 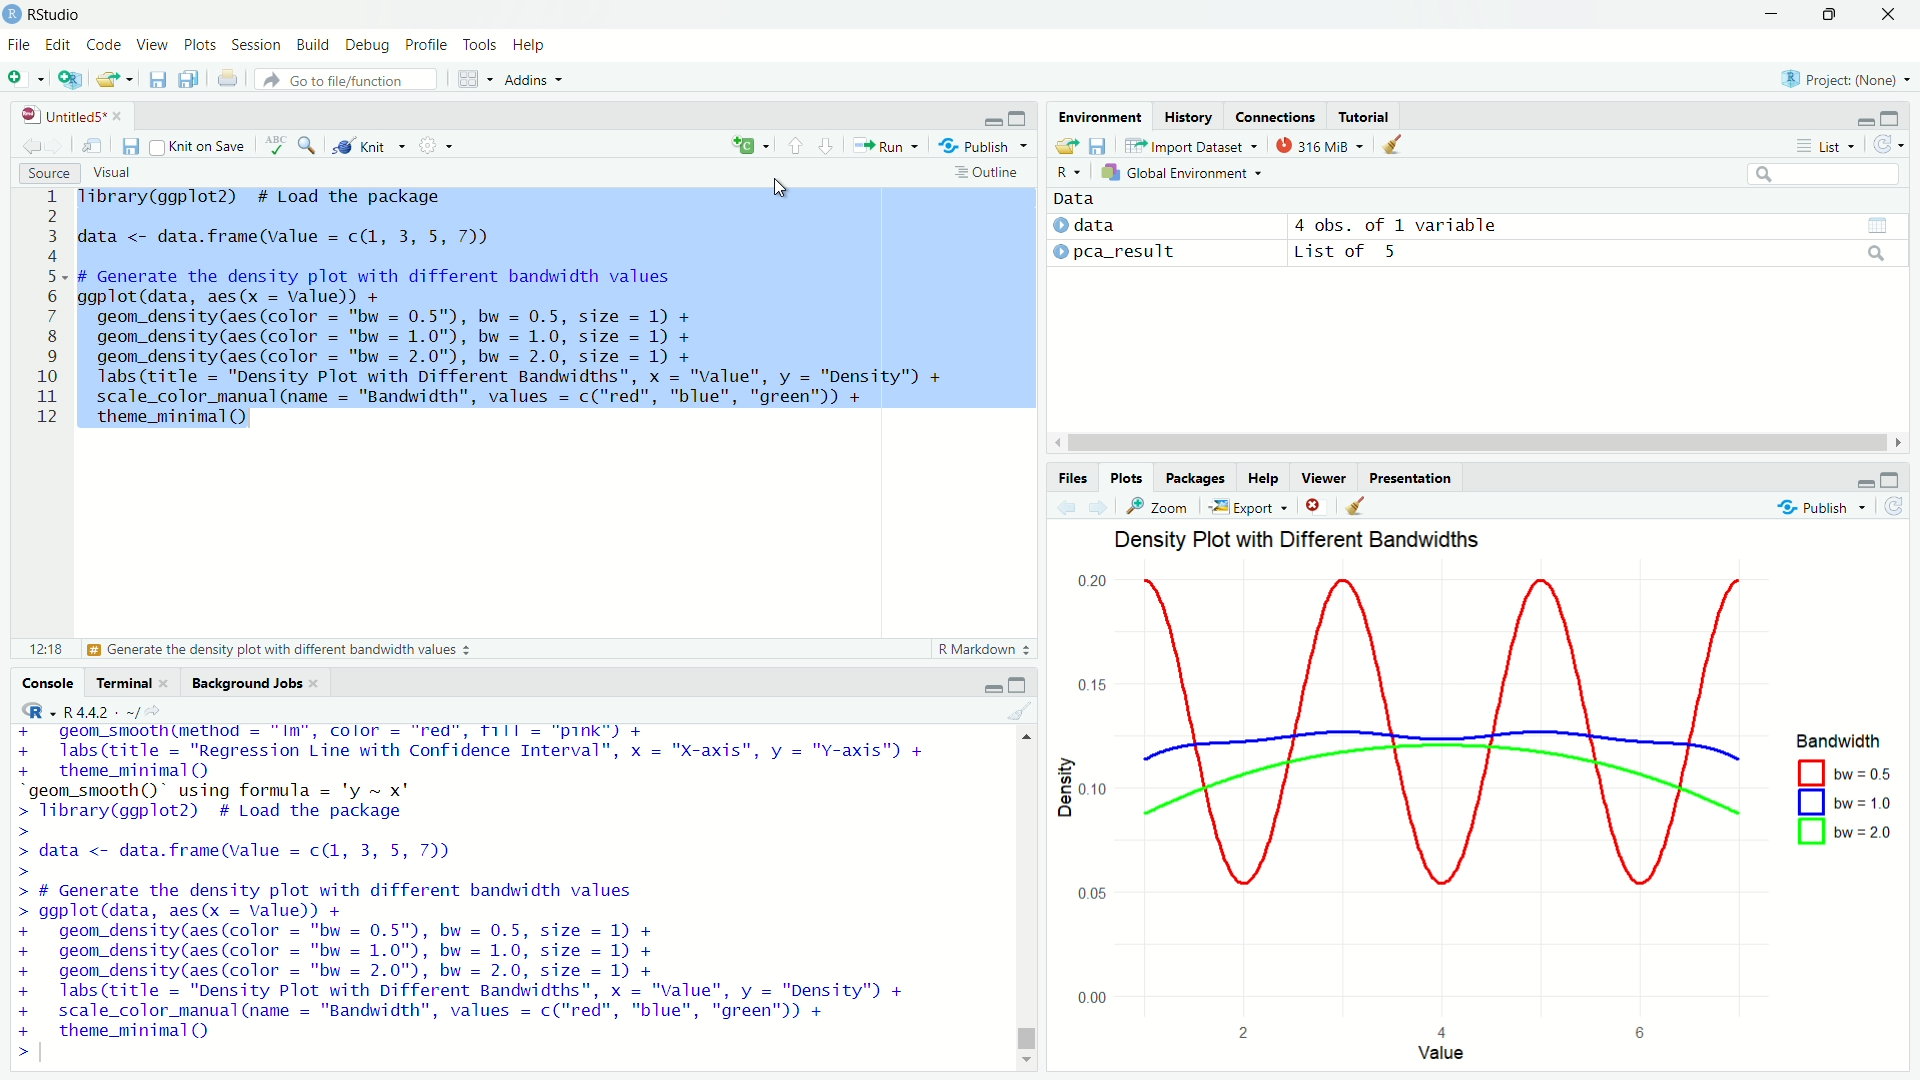 I want to click on pca_result, so click(x=1126, y=253).